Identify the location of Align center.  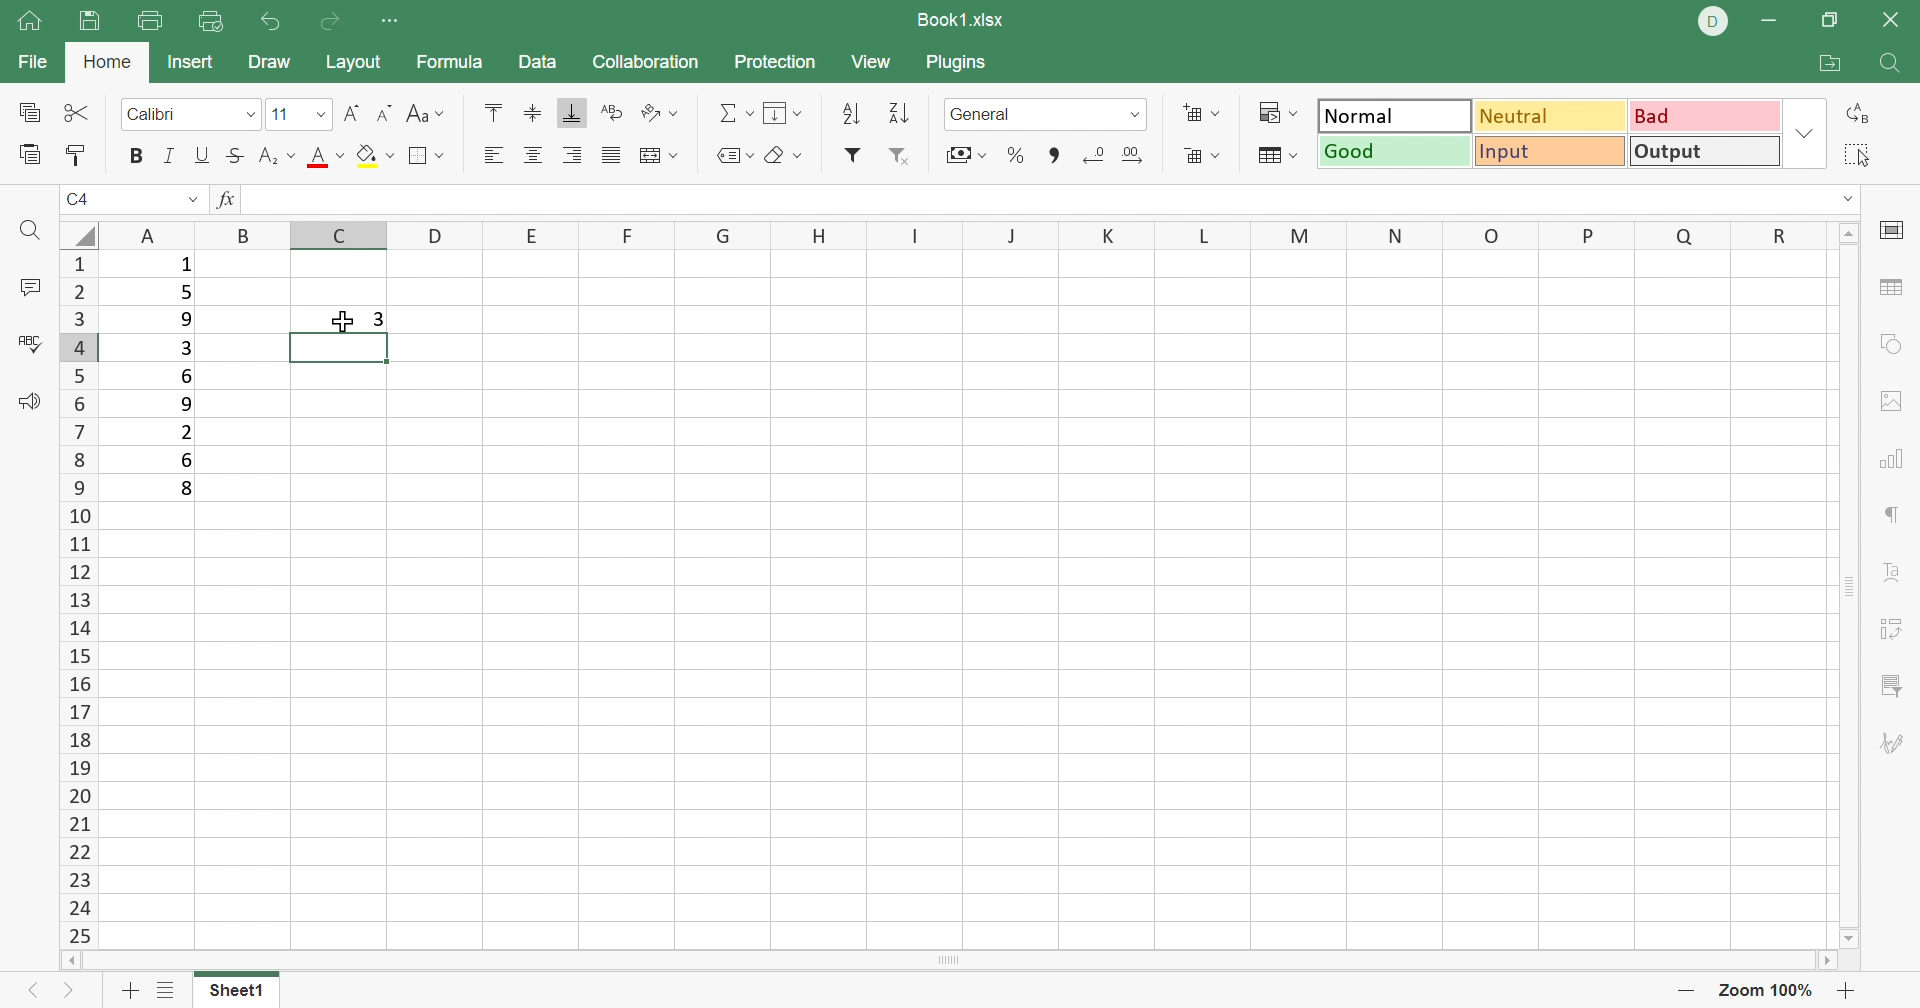
(532, 155).